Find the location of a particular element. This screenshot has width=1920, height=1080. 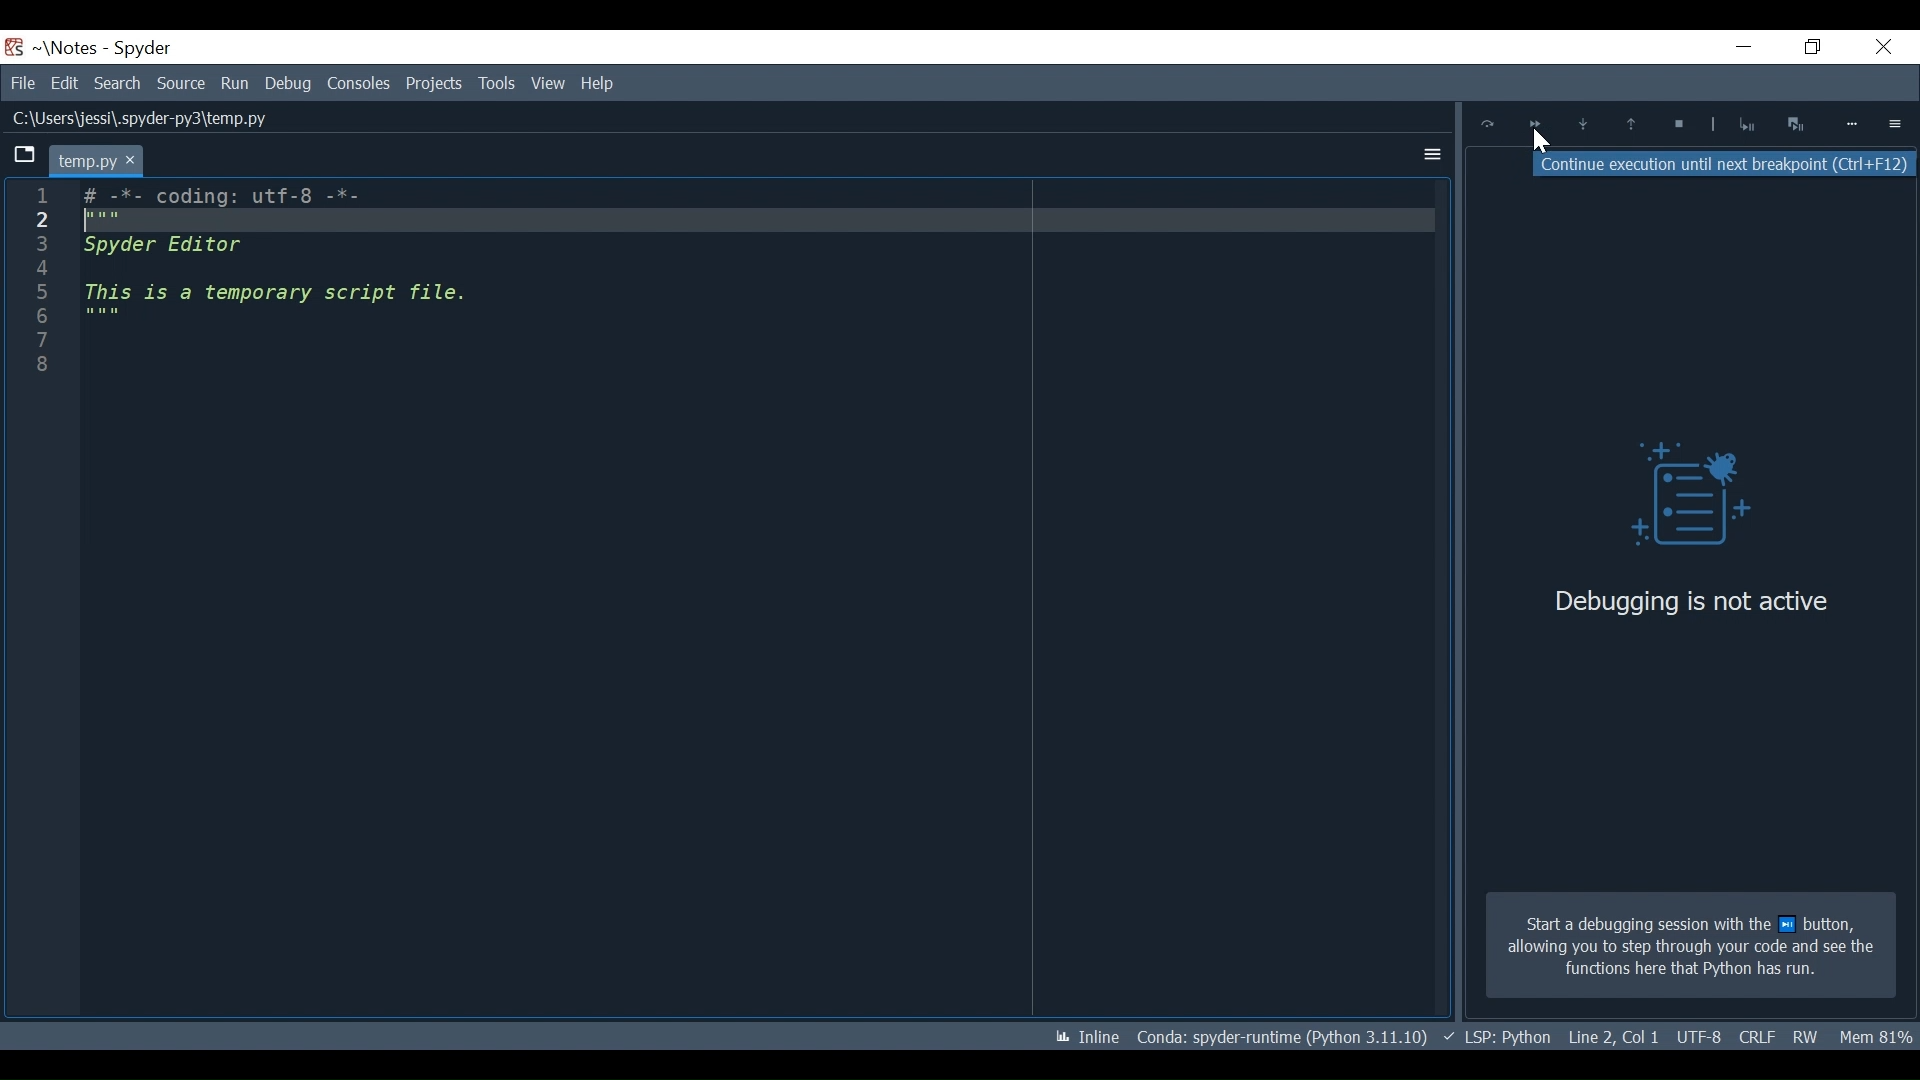

Browse tab is located at coordinates (24, 157).